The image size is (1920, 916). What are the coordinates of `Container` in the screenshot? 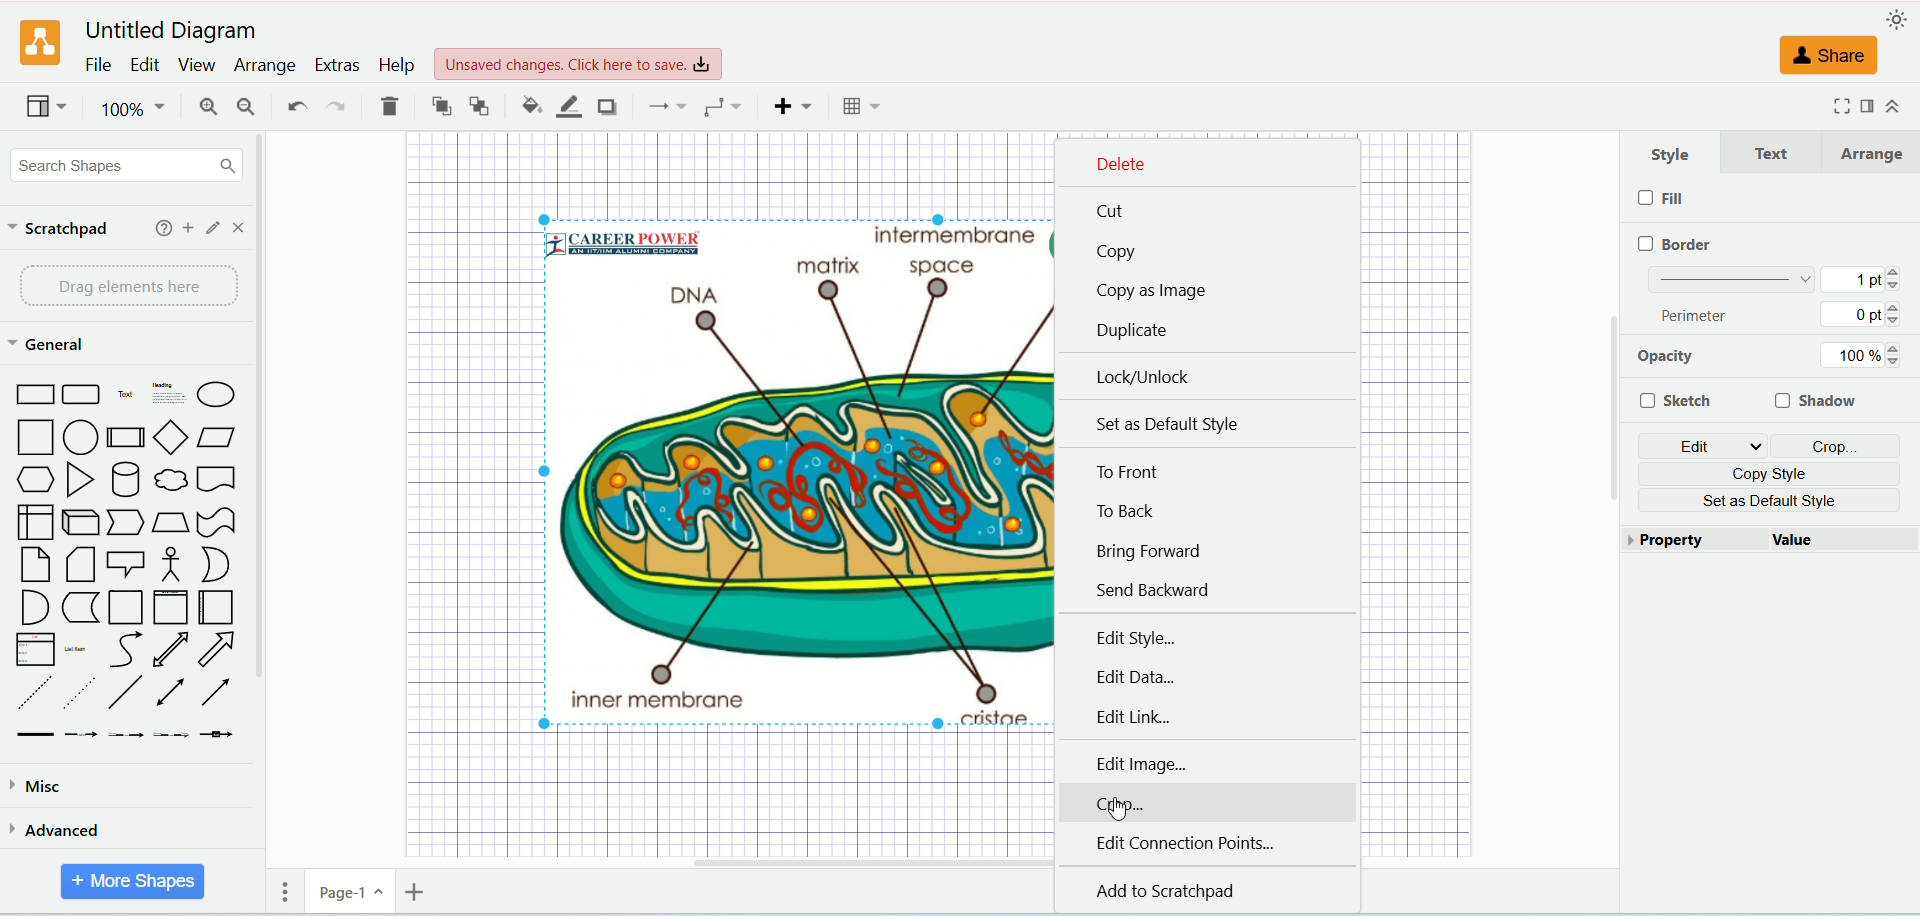 It's located at (127, 608).